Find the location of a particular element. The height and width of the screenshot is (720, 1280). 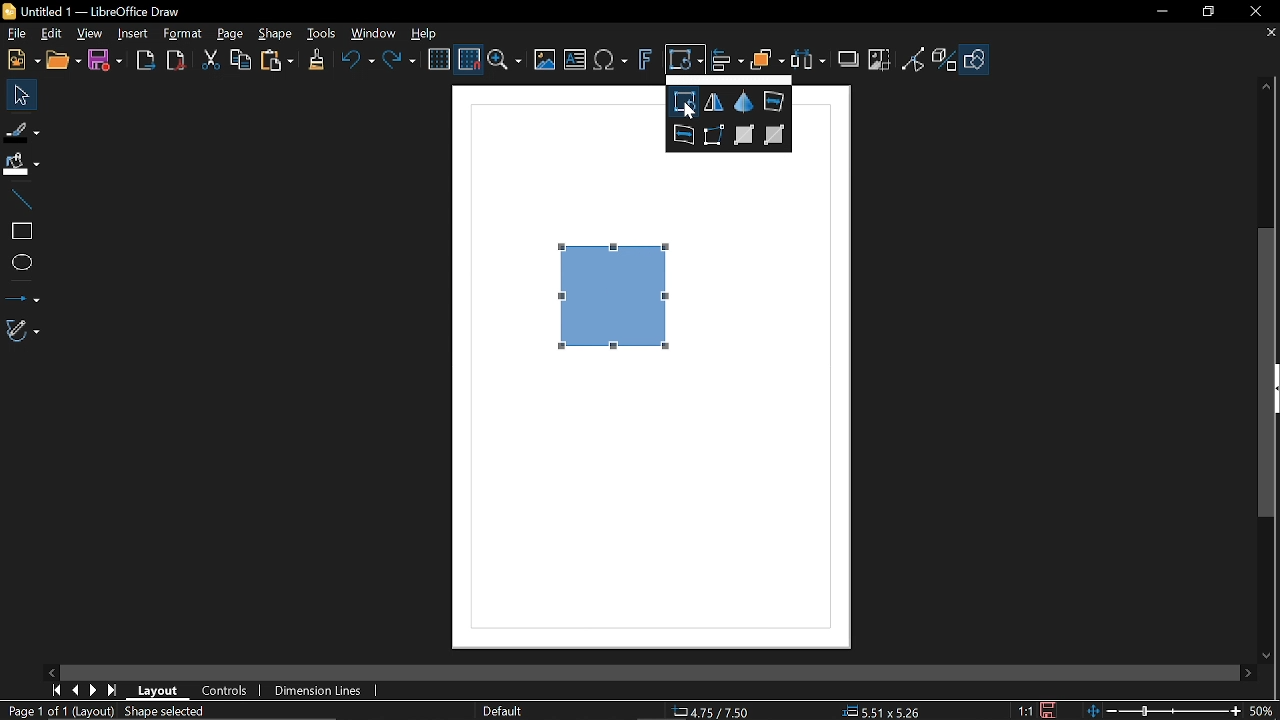

insert fontwork is located at coordinates (643, 60).